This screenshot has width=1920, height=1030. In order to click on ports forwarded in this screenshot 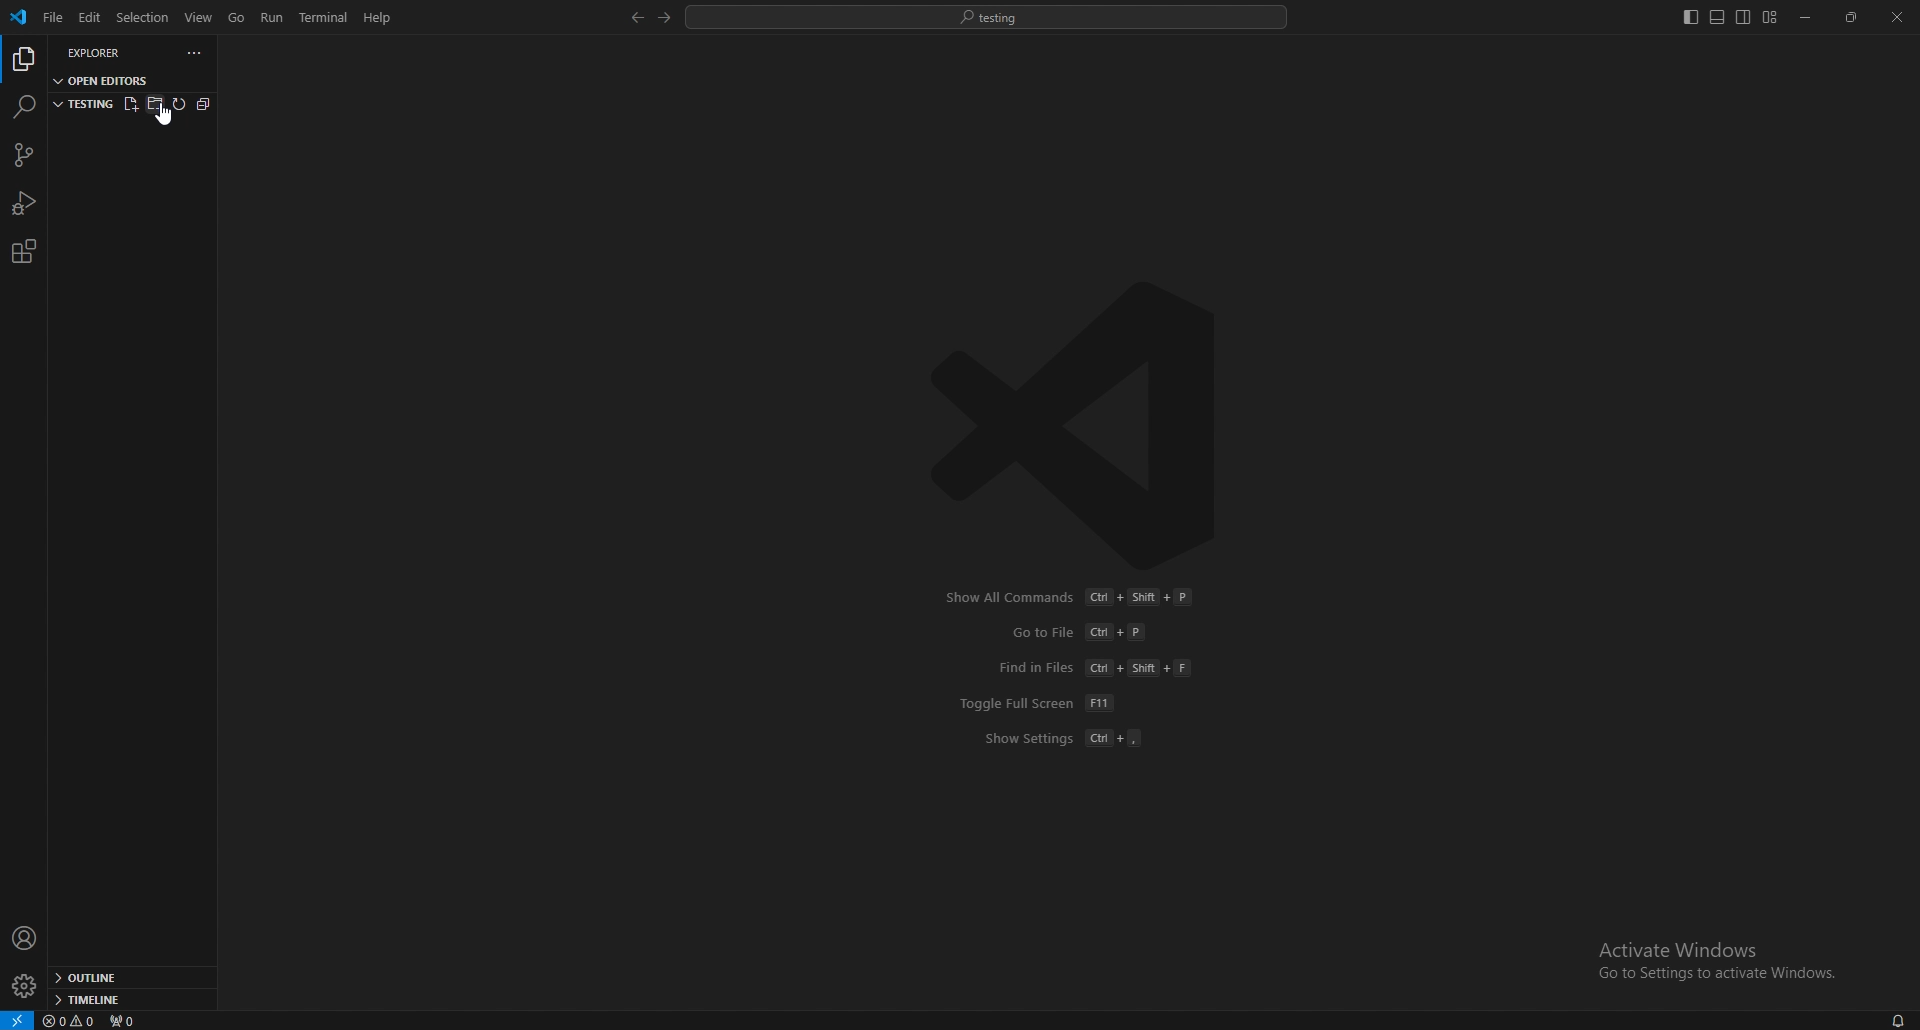, I will do `click(128, 1020)`.